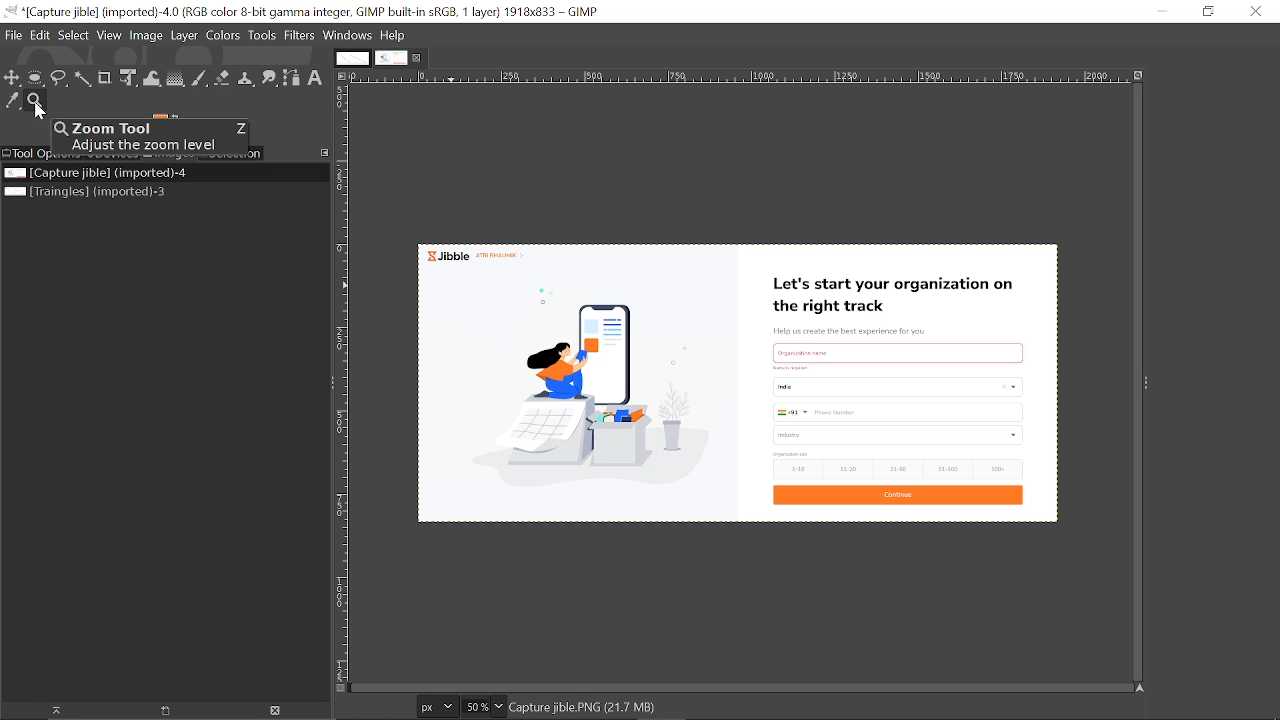  I want to click on Access the image menu, so click(342, 76).